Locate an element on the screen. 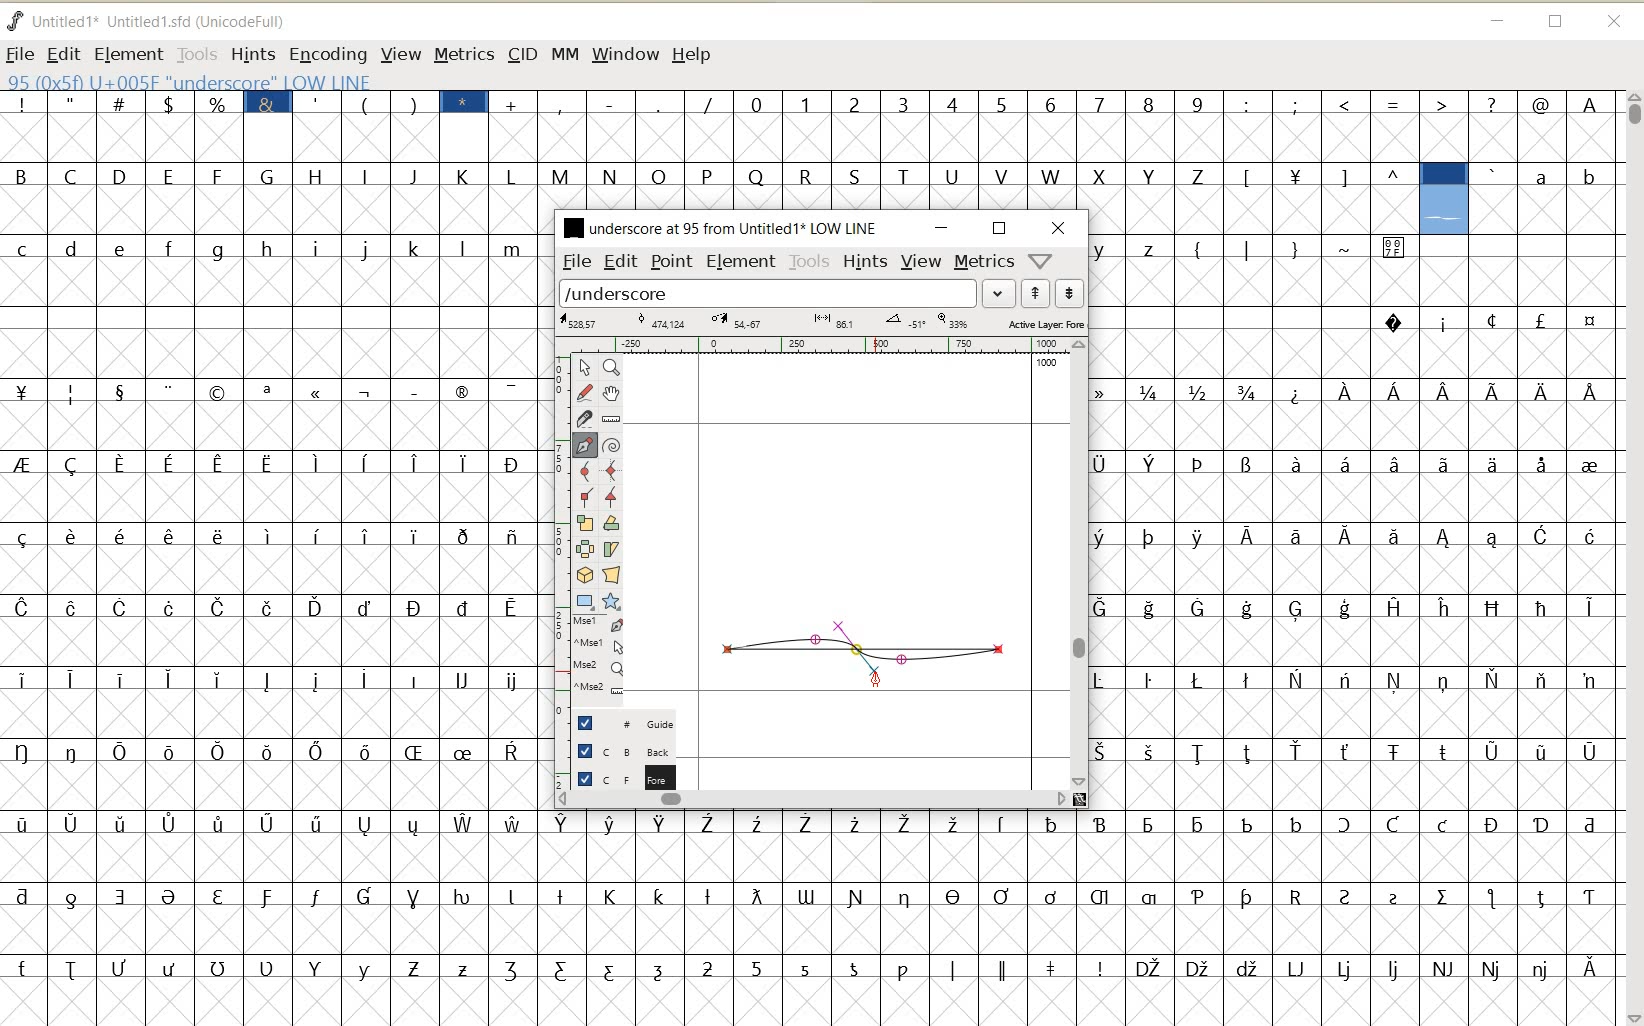  VIEW is located at coordinates (921, 259).